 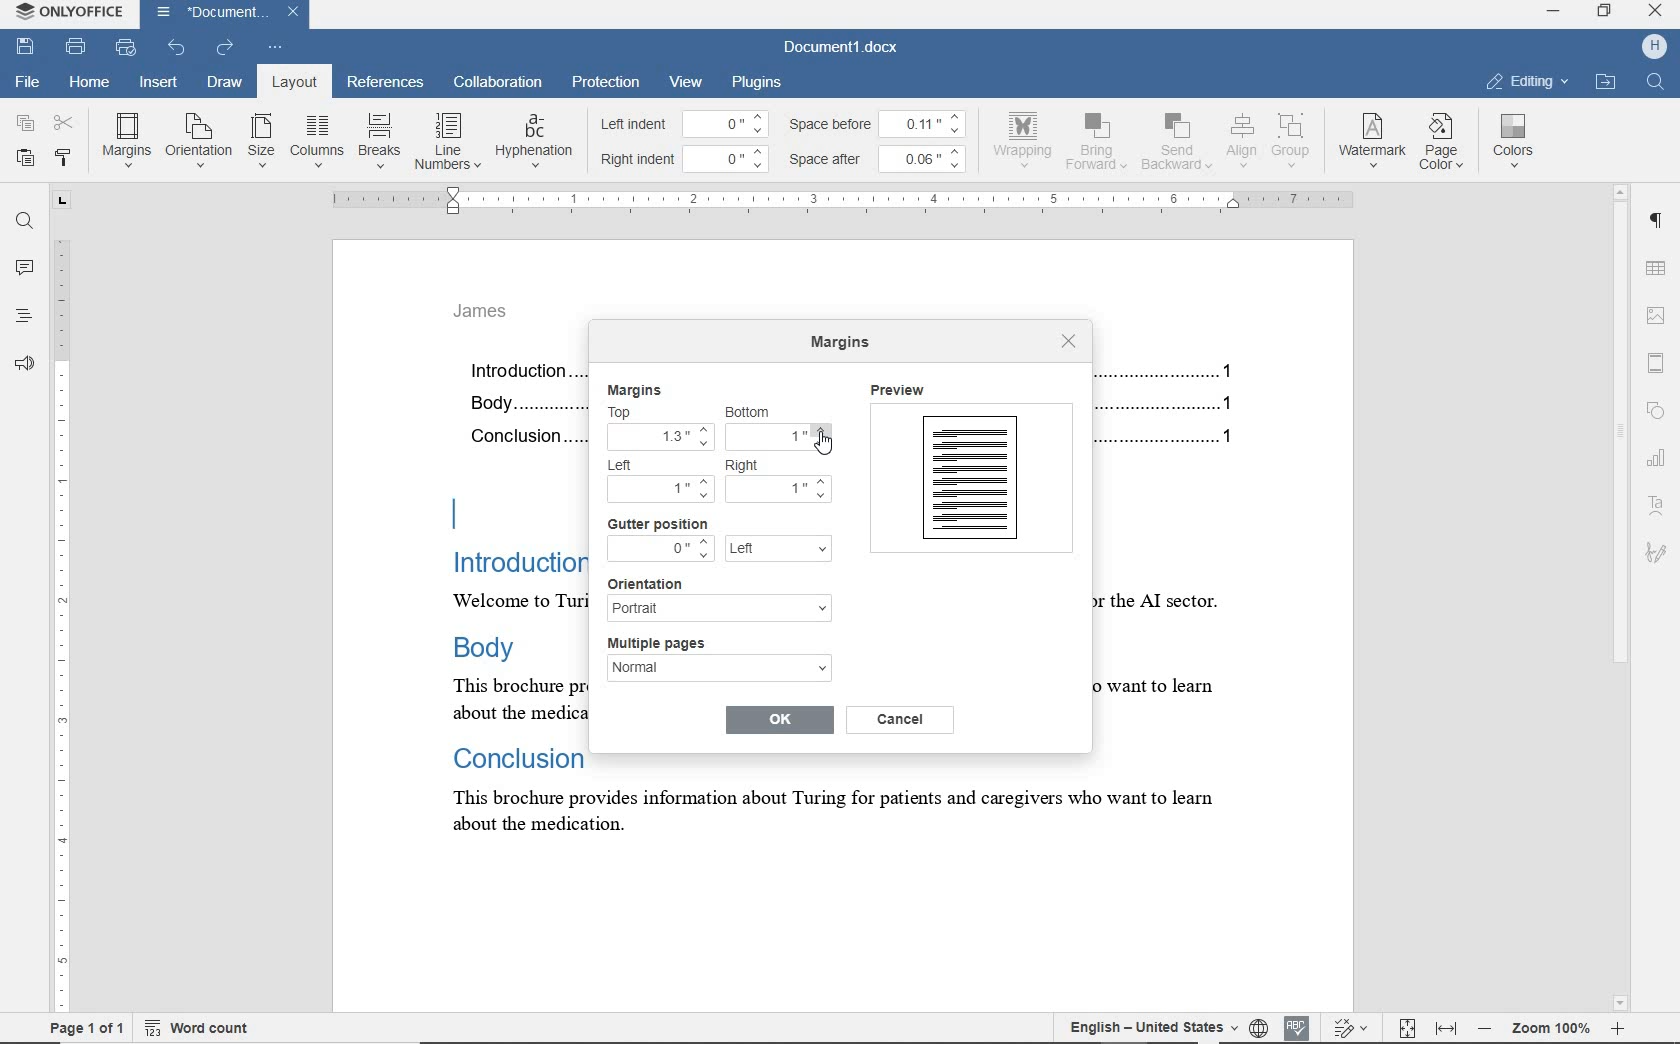 I want to click on 0, so click(x=660, y=548).